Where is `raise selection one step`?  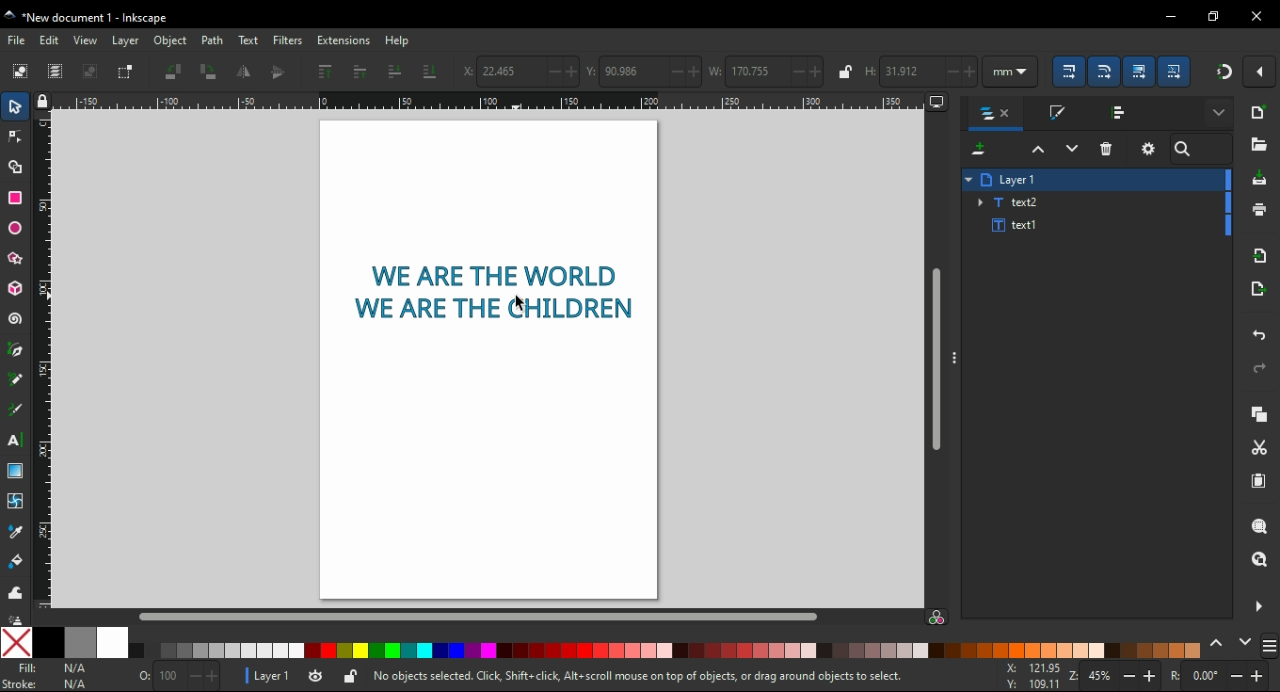 raise selection one step is located at coordinates (1036, 150).